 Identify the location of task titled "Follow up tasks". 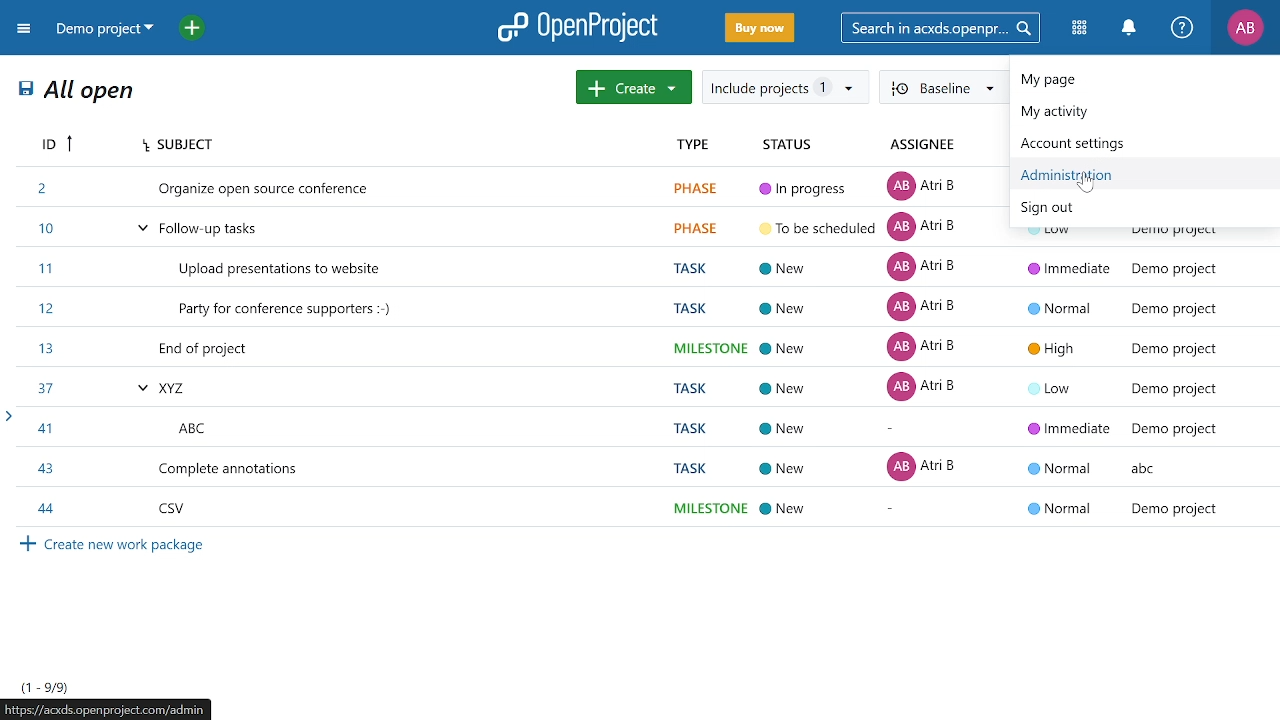
(509, 228).